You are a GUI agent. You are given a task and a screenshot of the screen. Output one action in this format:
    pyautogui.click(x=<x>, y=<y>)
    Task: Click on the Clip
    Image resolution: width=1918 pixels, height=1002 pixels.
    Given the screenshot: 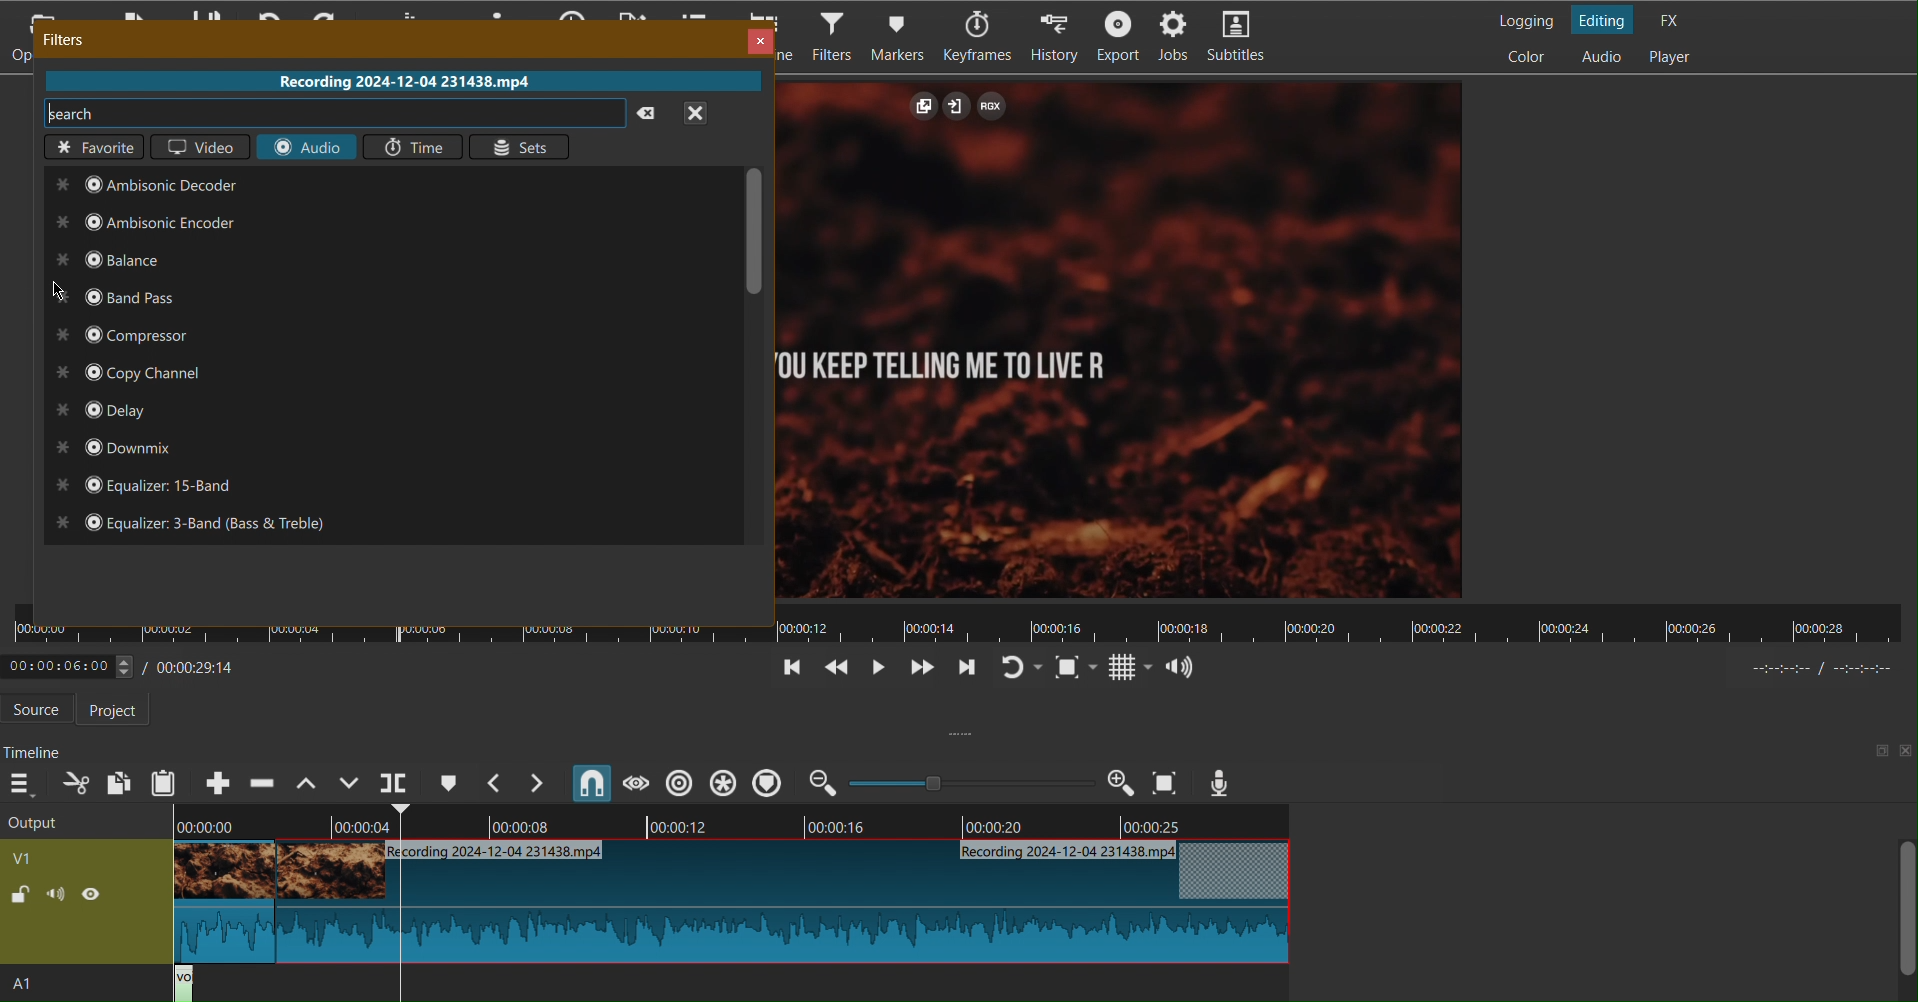 What is the action you would take?
    pyautogui.click(x=724, y=905)
    